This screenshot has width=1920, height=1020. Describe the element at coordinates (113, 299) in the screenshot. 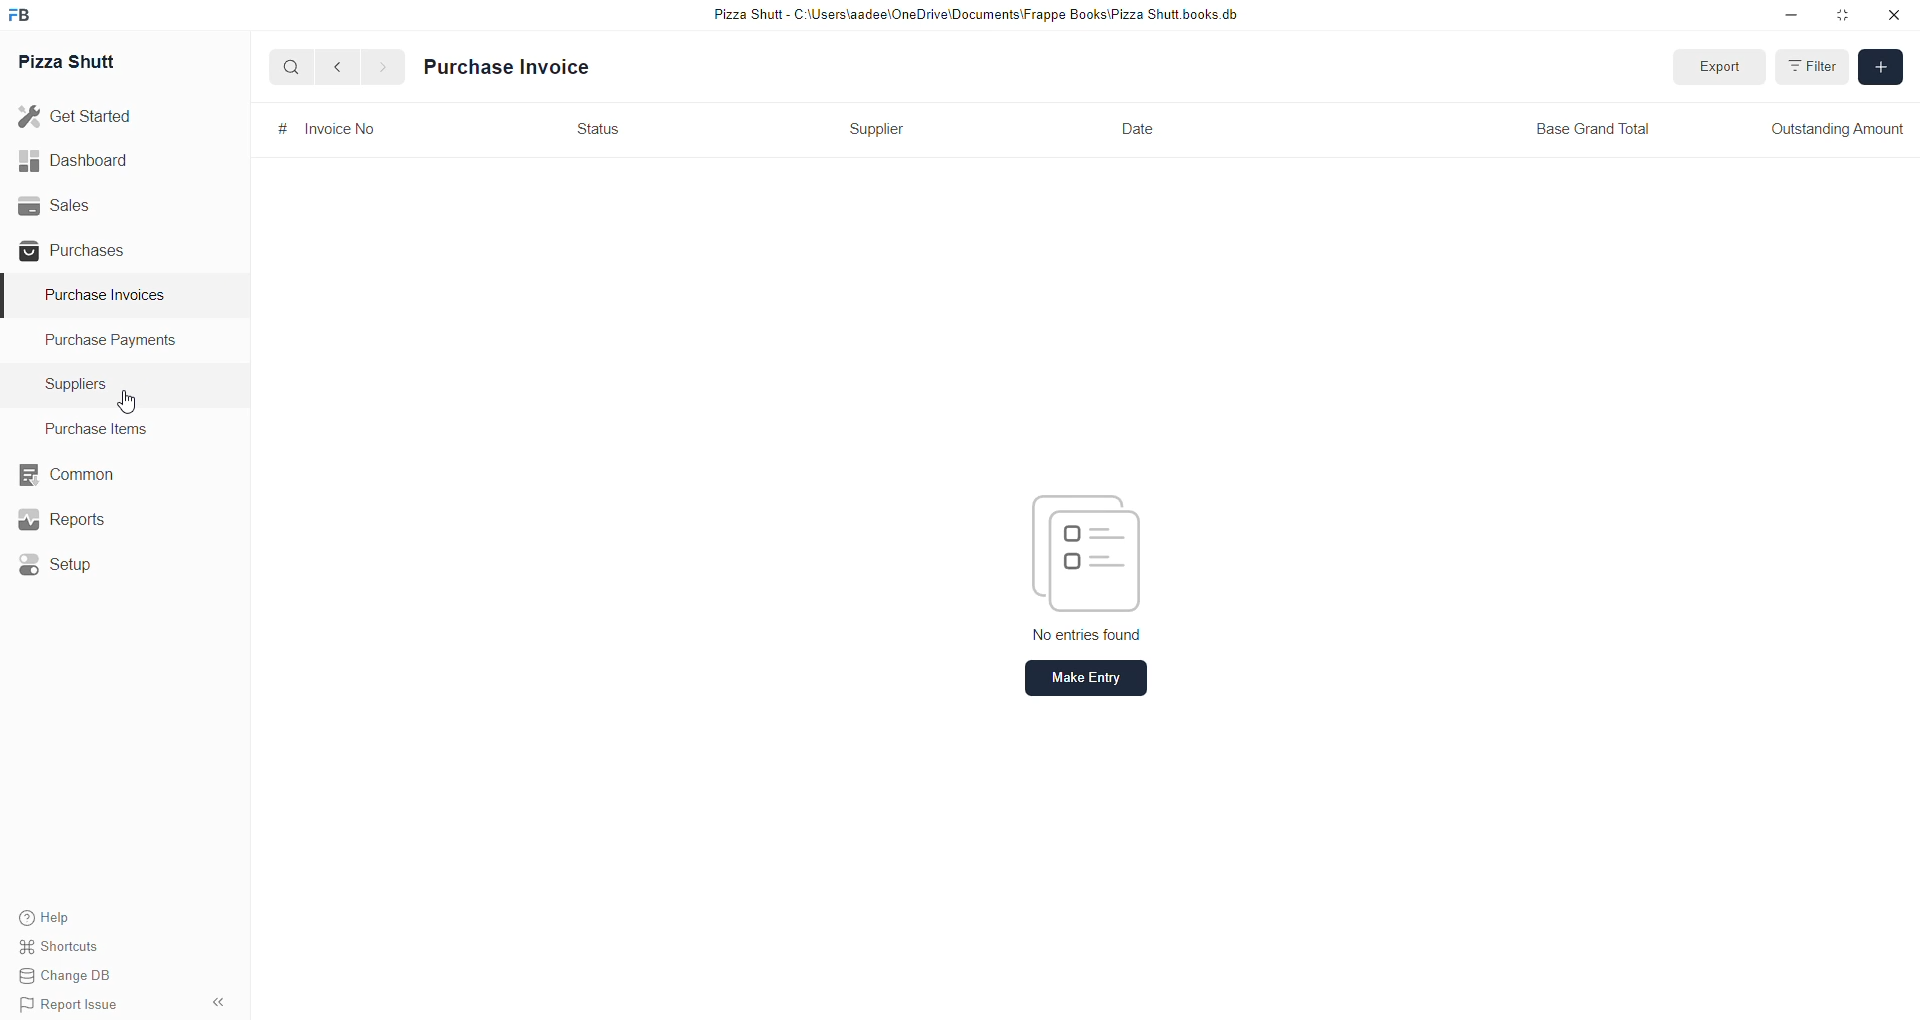

I see `Purchase Invoices` at that location.